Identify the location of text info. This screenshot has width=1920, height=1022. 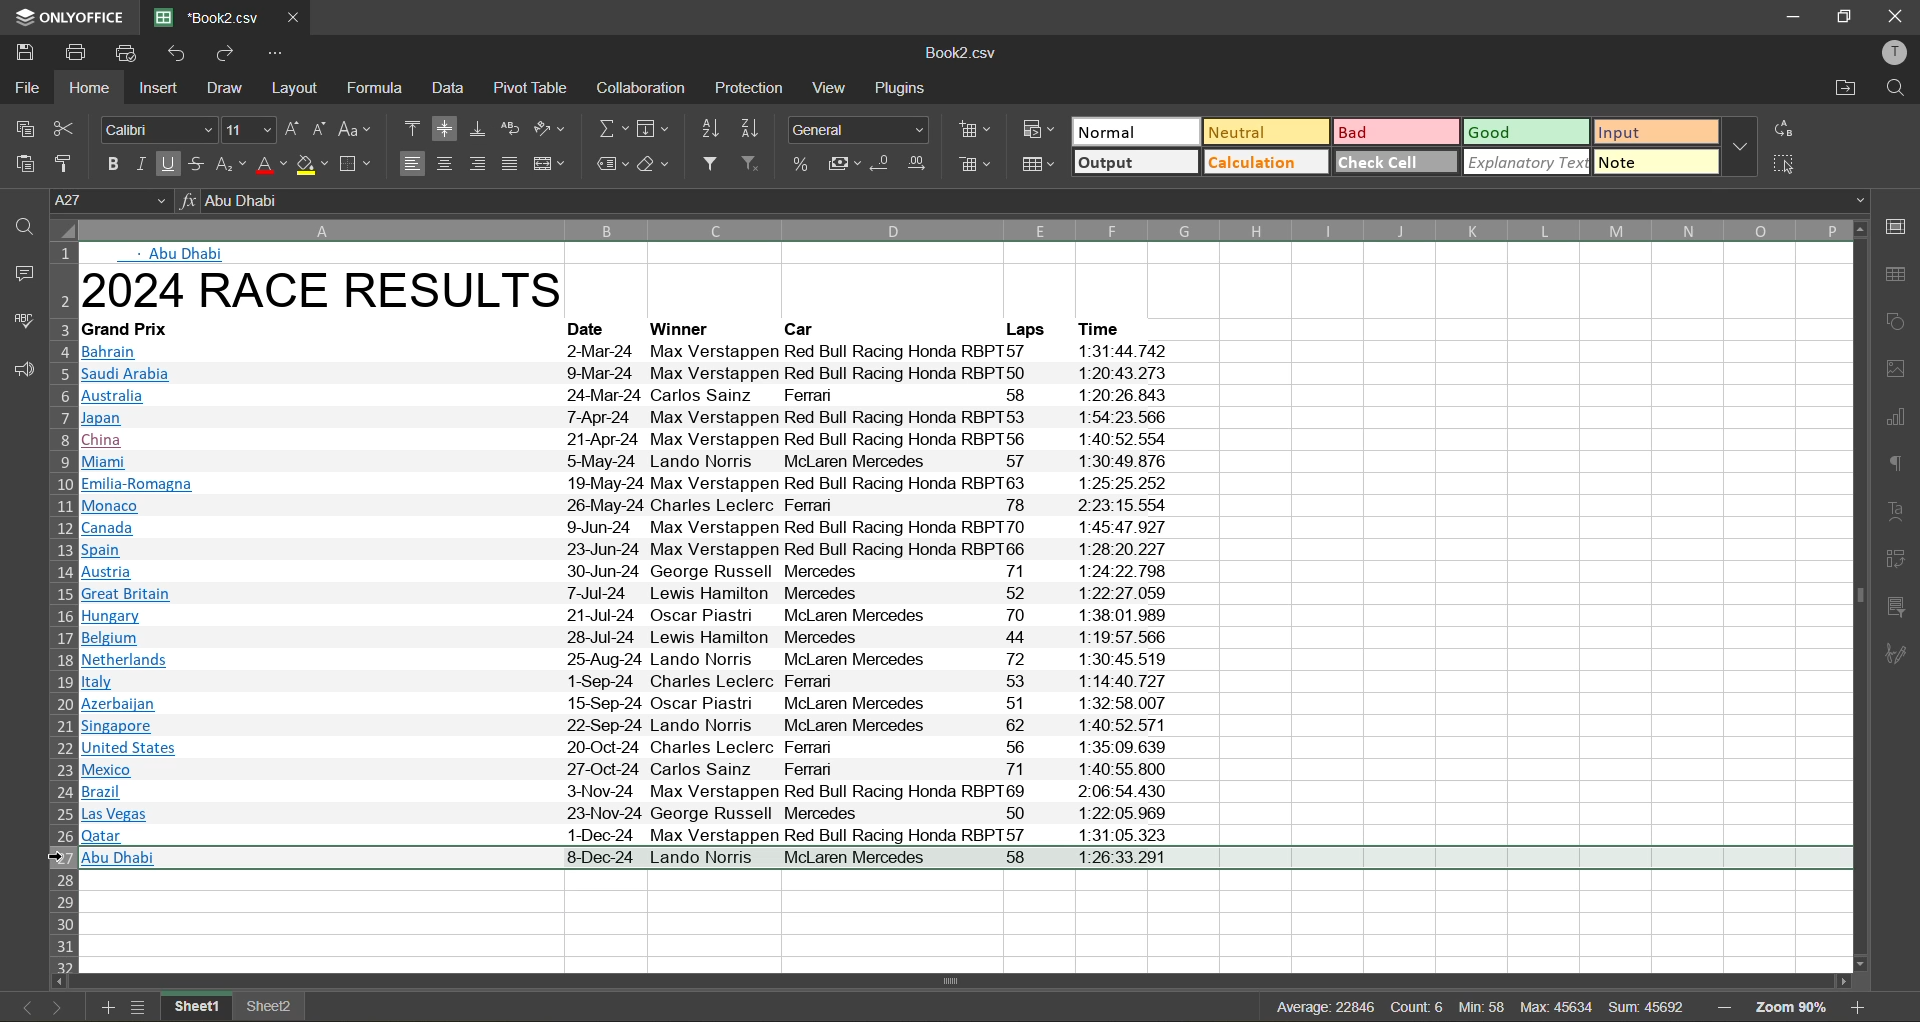
(622, 813).